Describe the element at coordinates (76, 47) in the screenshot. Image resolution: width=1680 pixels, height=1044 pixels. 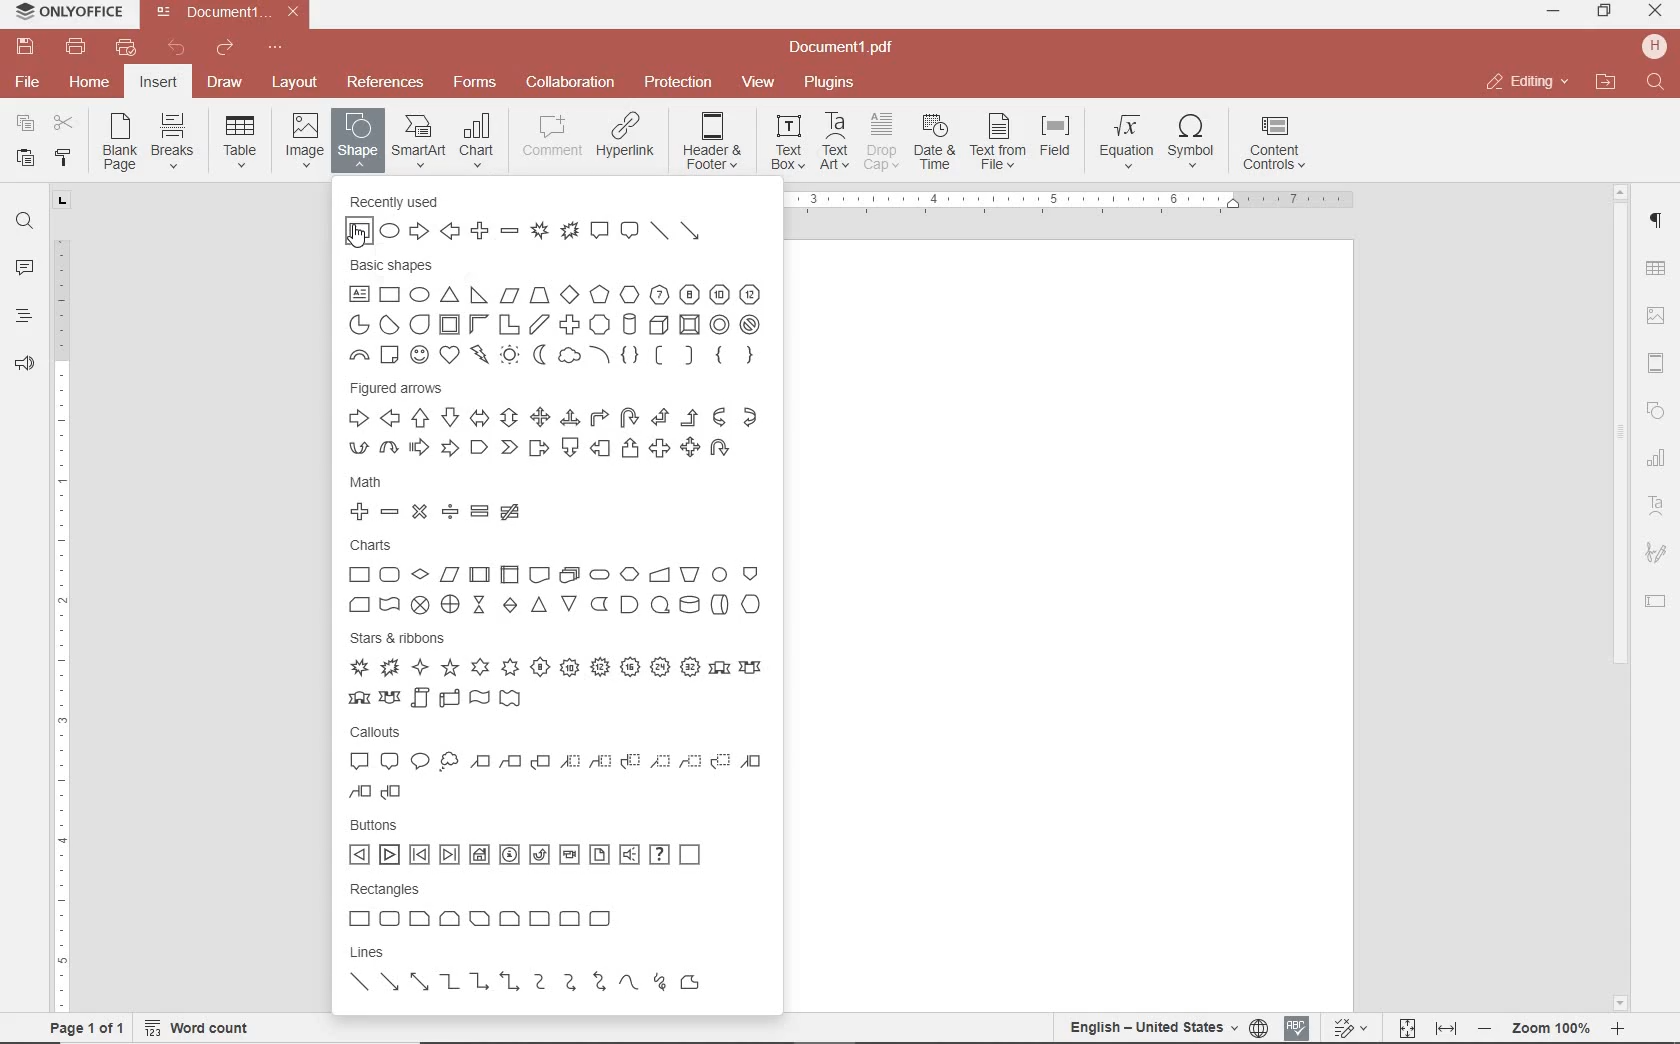
I see `print file` at that location.